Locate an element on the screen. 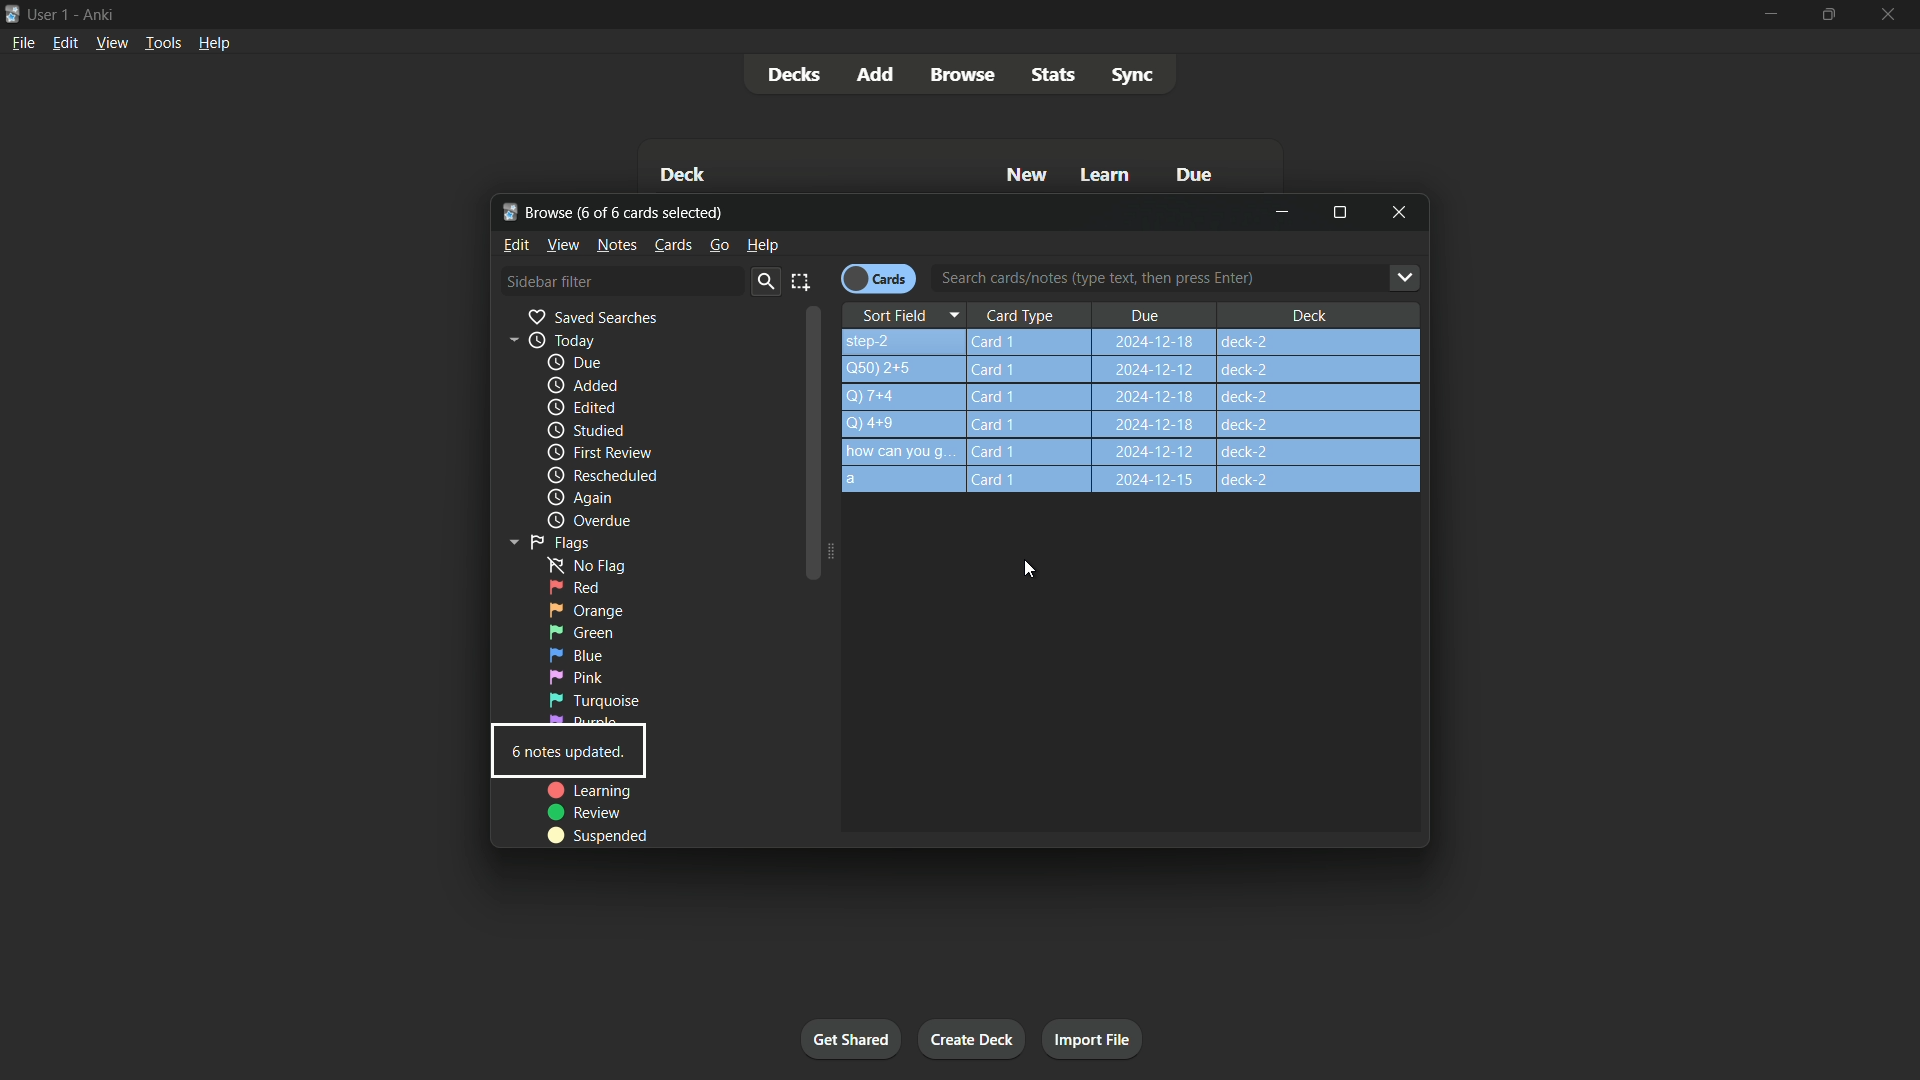  Sort Field is located at coordinates (909, 313).